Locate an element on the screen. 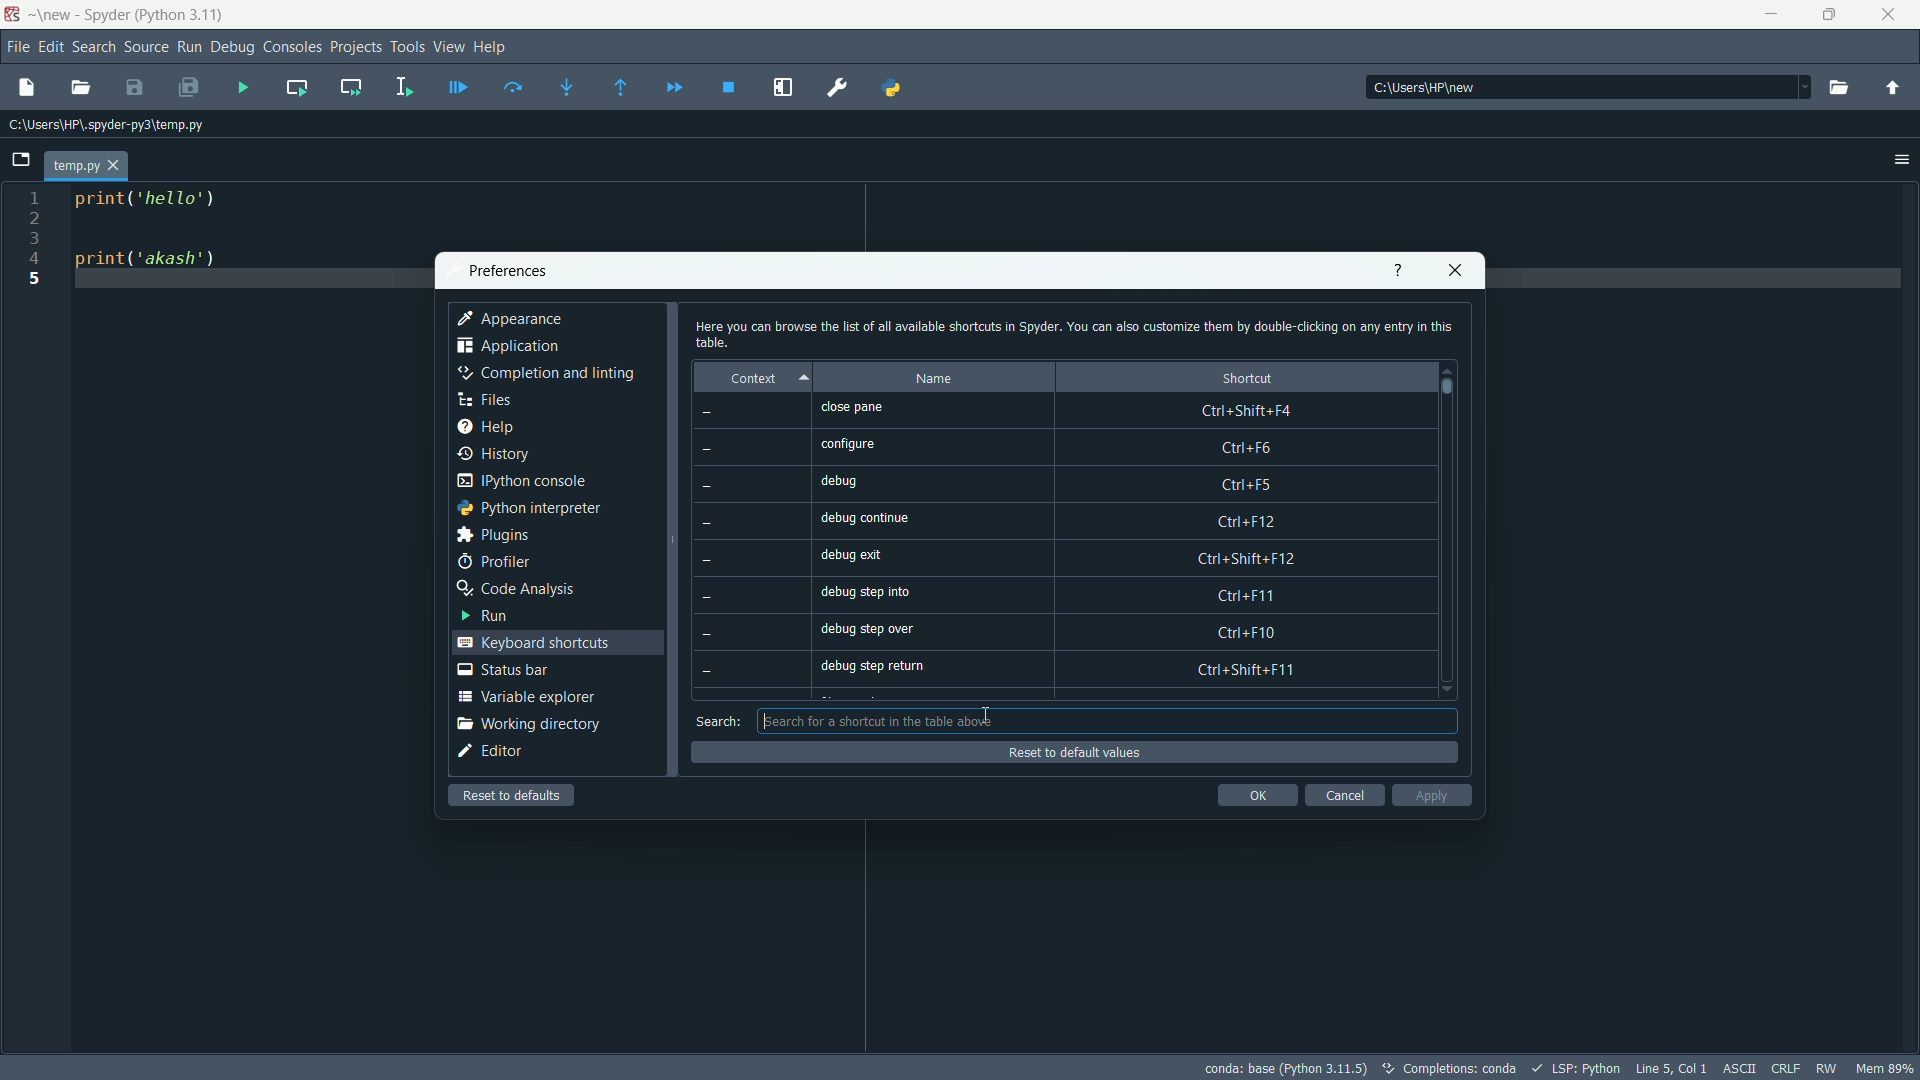  ipython console is located at coordinates (530, 480).